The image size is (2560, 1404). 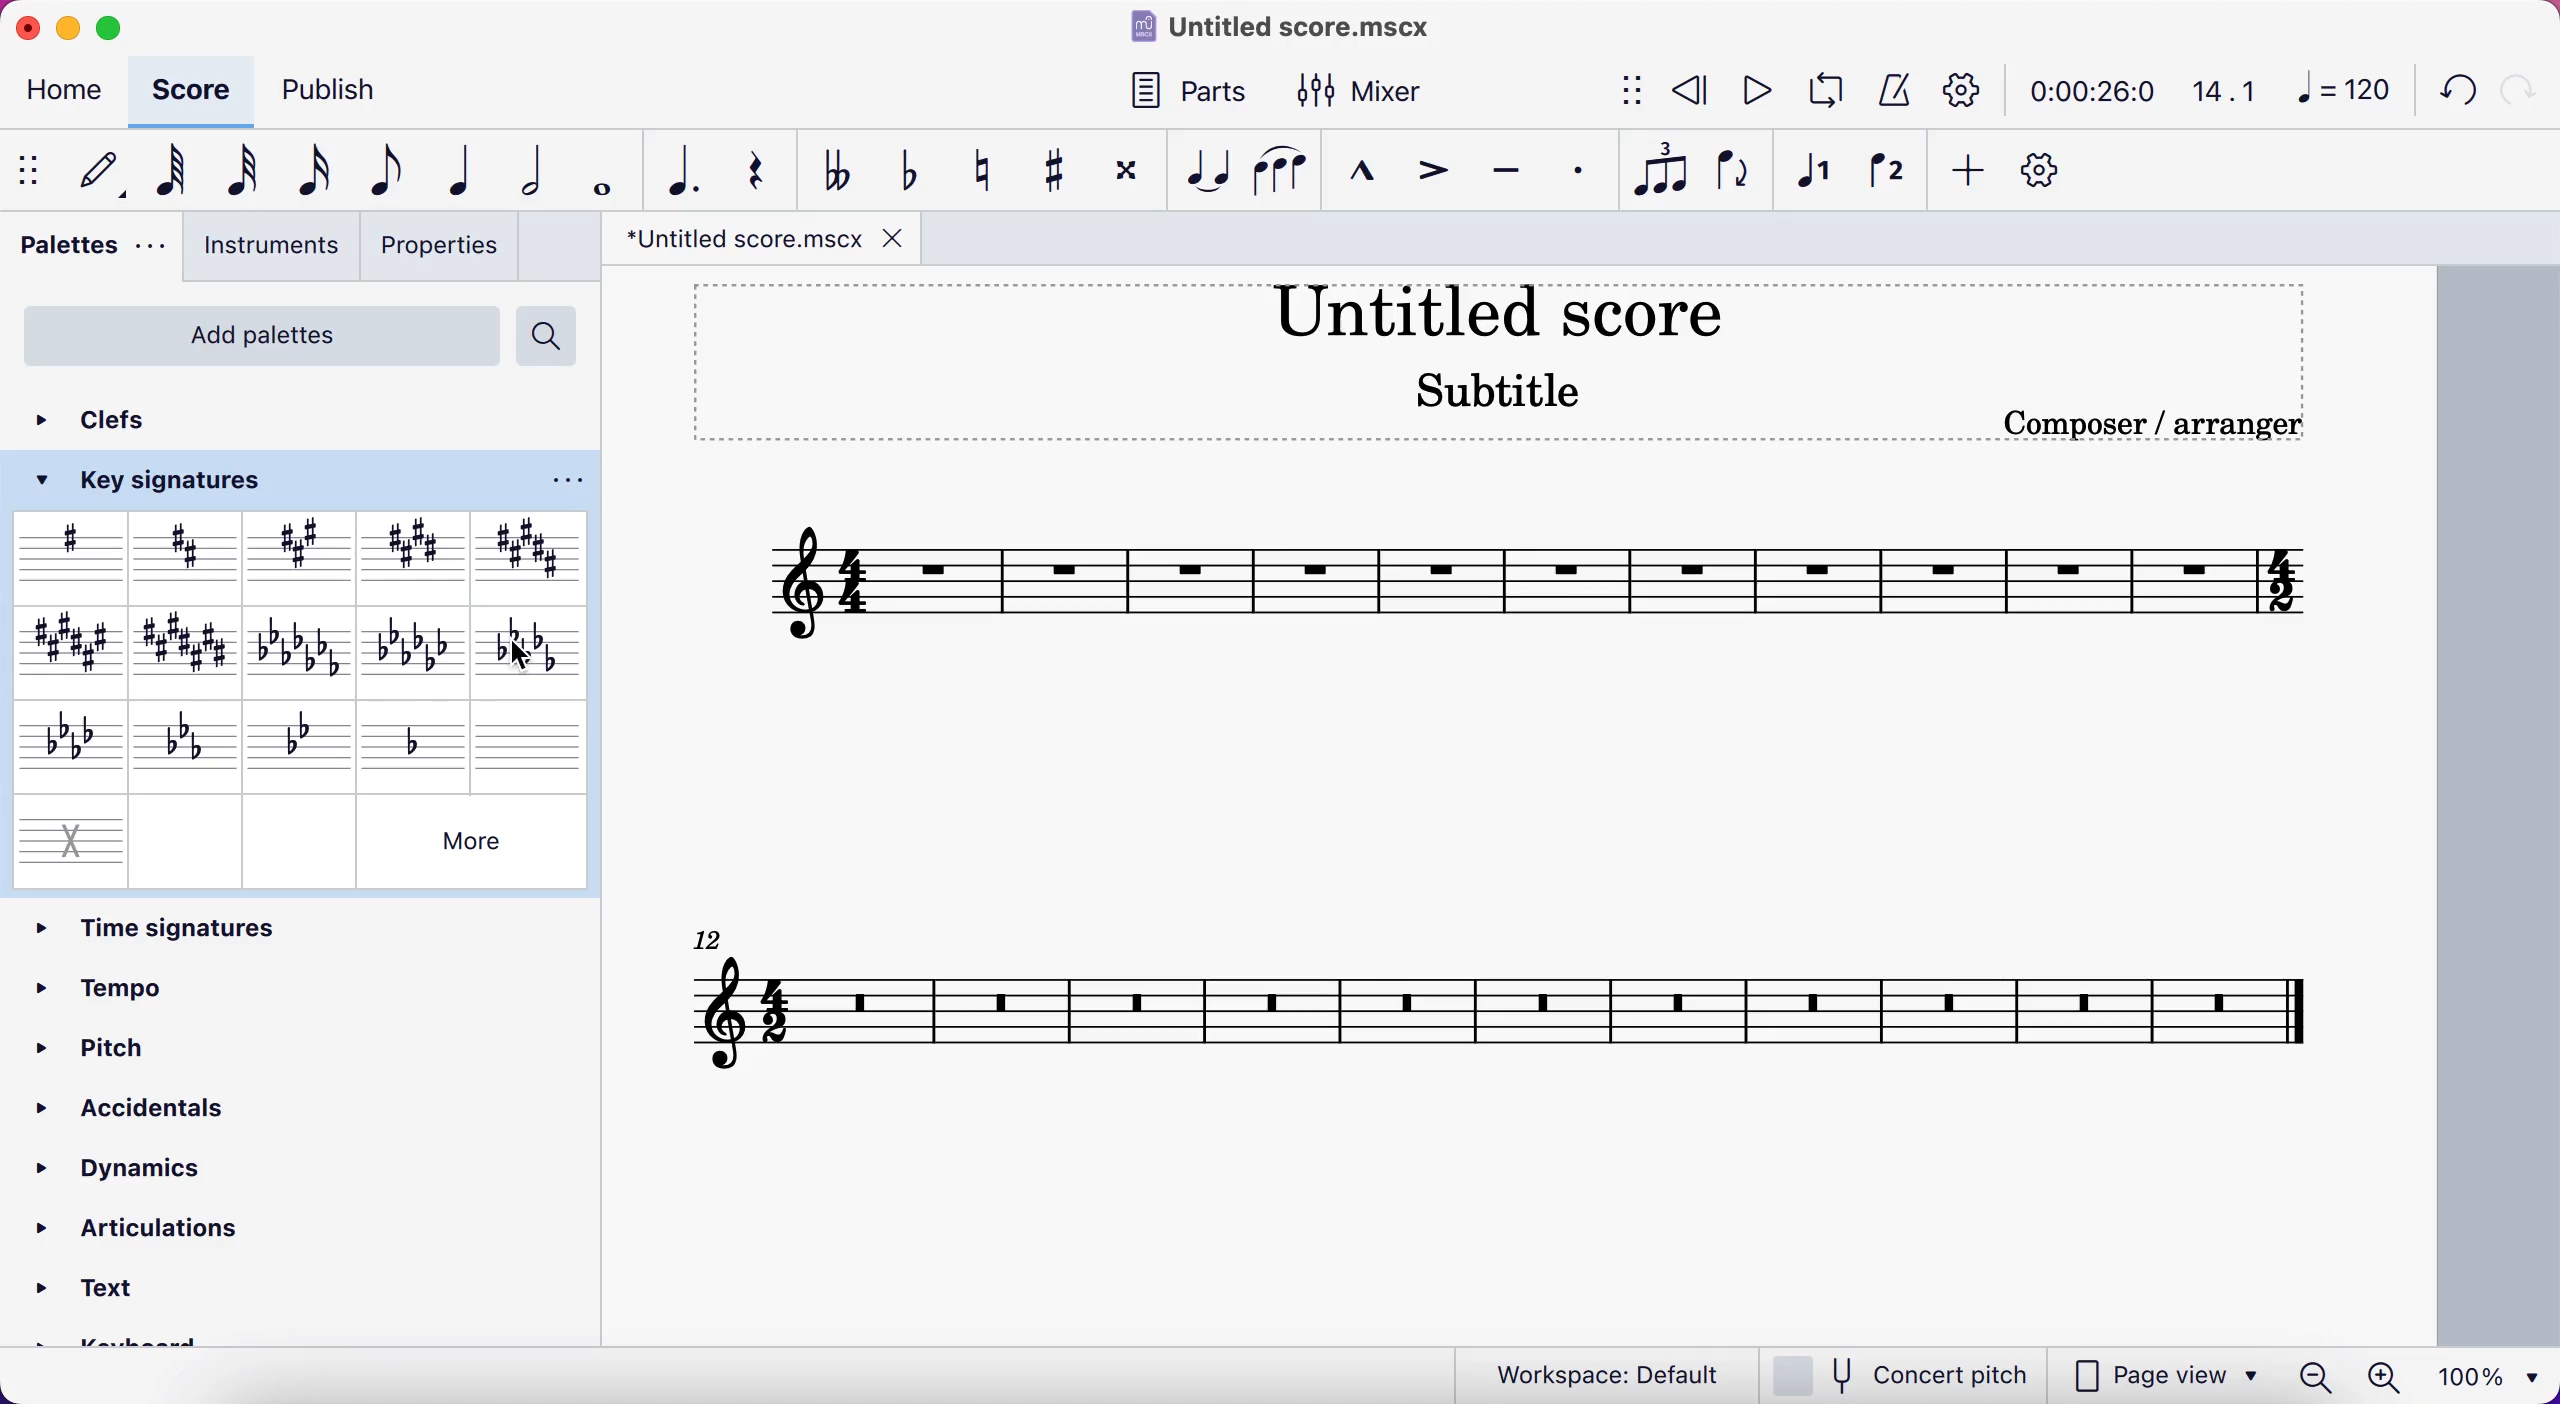 What do you see at coordinates (1970, 169) in the screenshot?
I see `add` at bounding box center [1970, 169].